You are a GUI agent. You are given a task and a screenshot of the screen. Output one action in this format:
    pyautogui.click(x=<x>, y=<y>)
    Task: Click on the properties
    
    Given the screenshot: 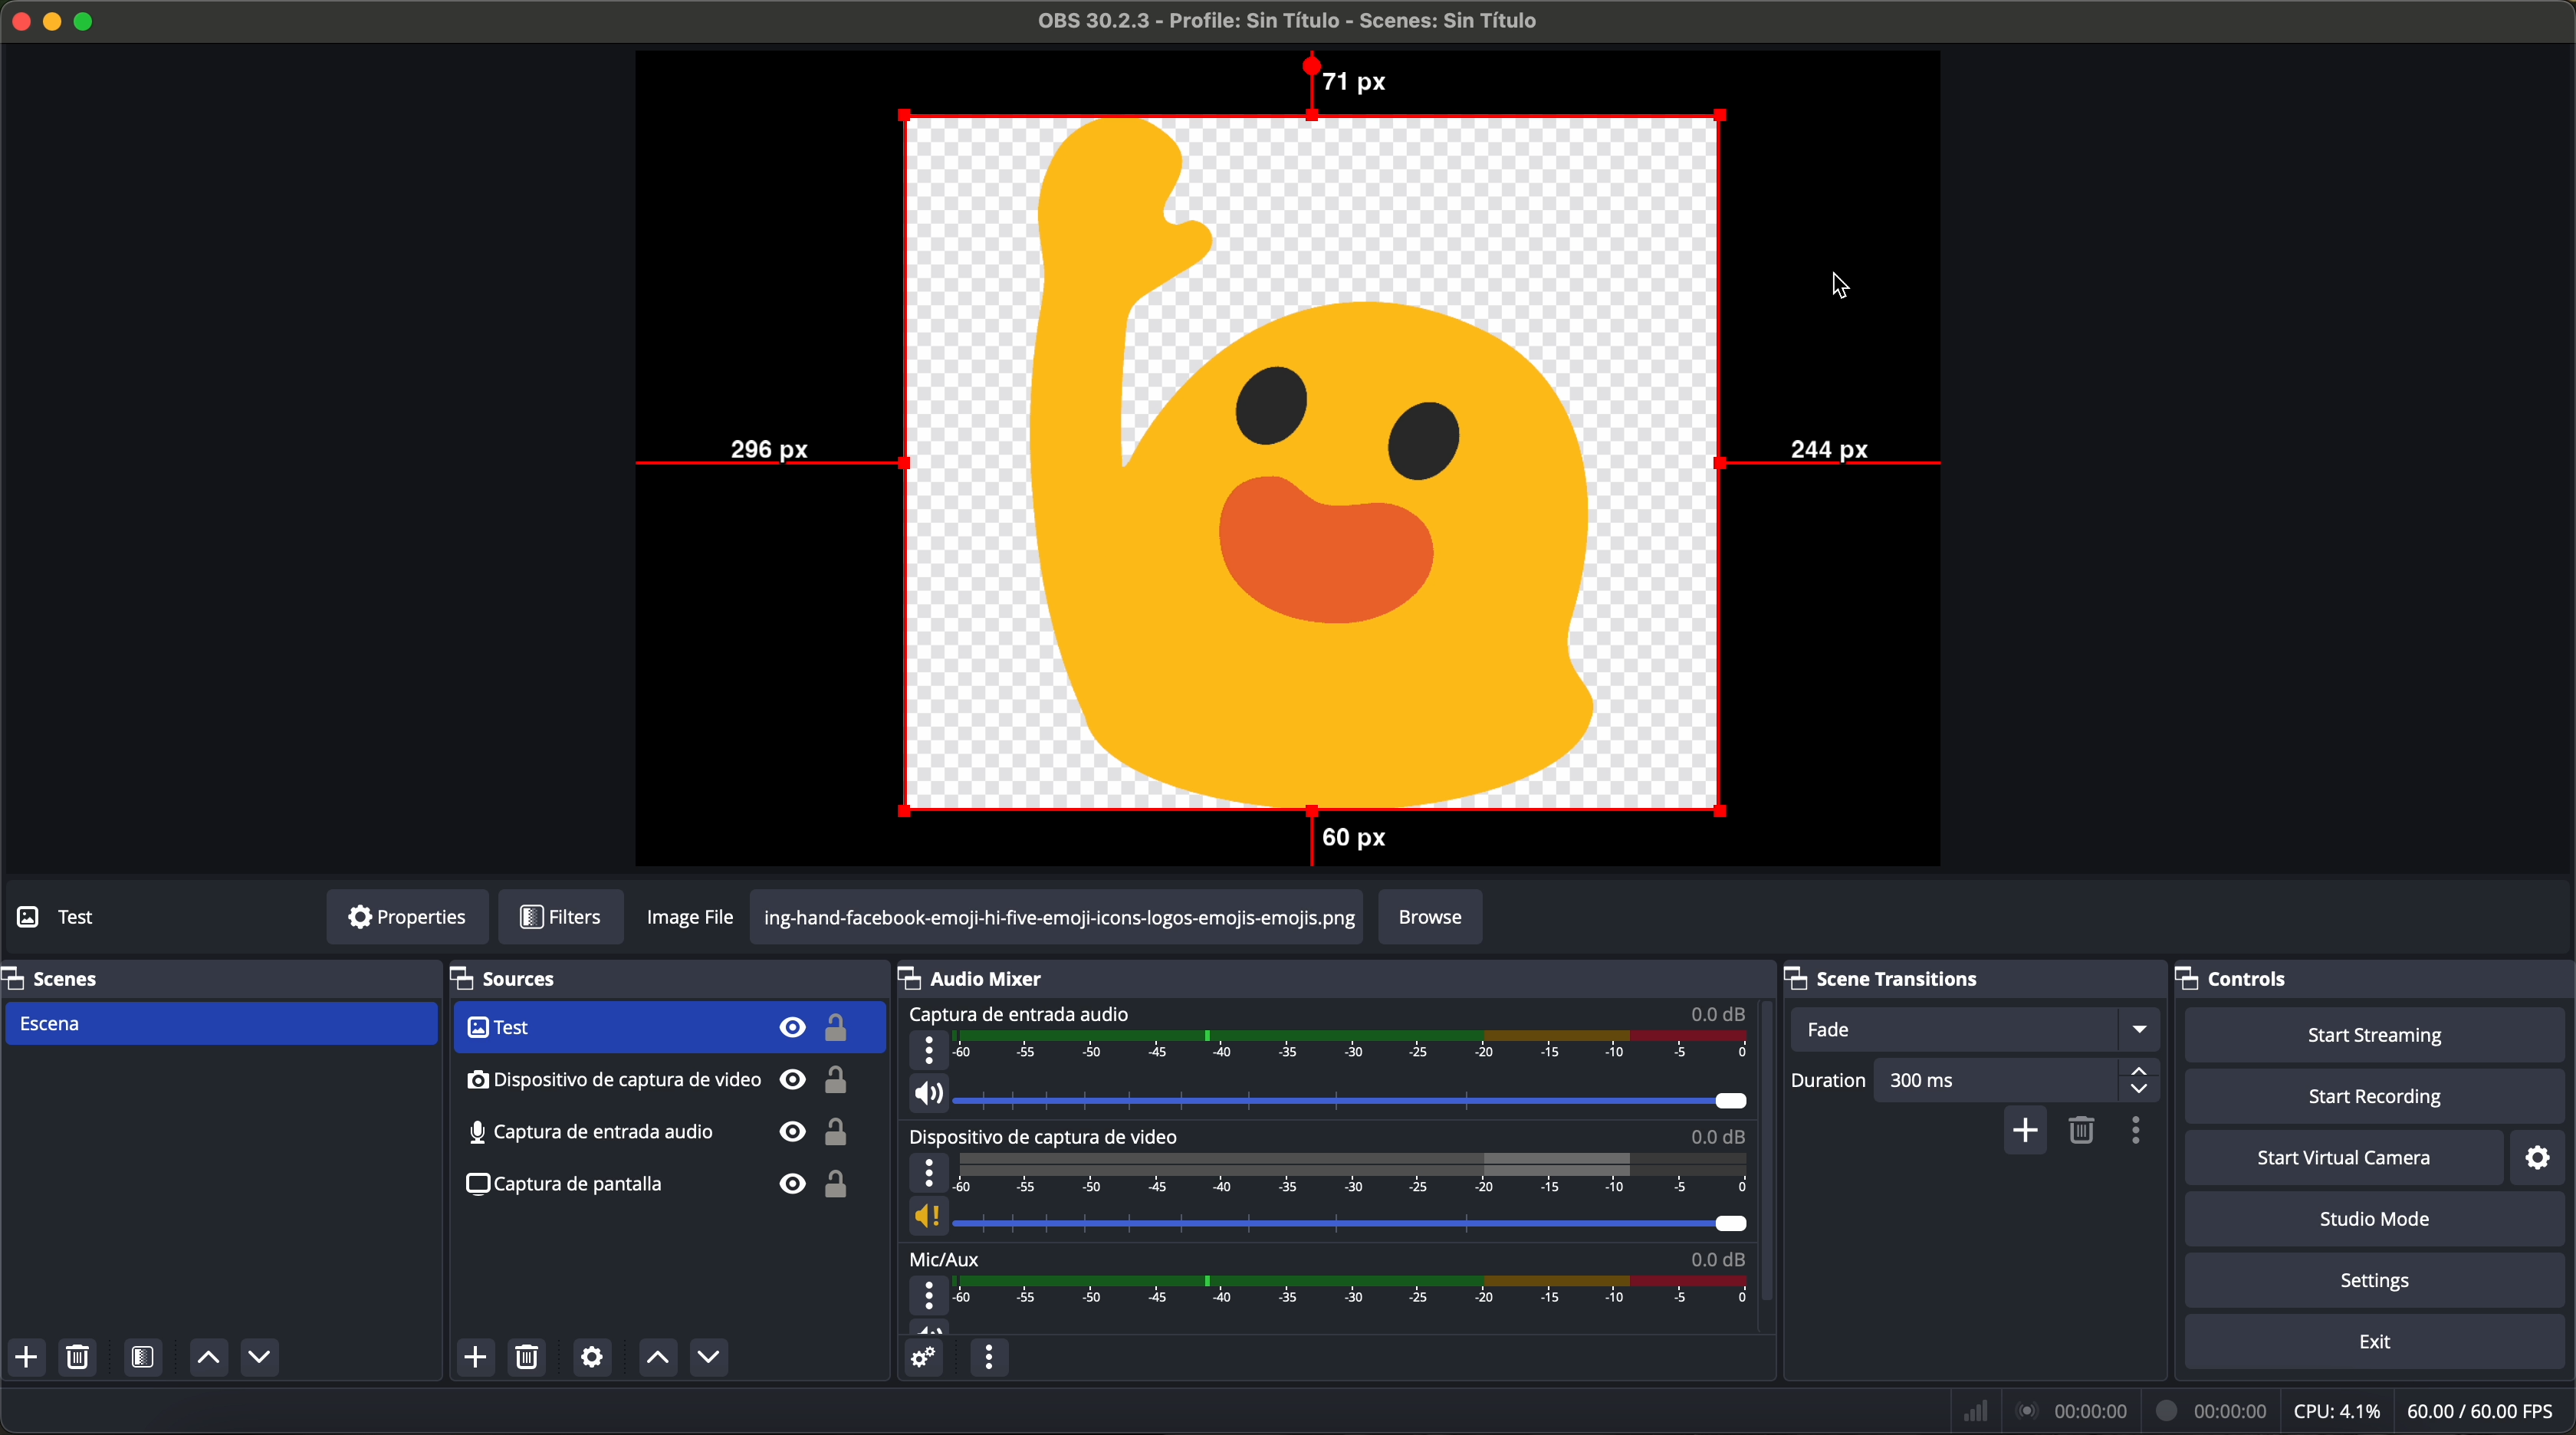 What is the action you would take?
    pyautogui.click(x=407, y=918)
    